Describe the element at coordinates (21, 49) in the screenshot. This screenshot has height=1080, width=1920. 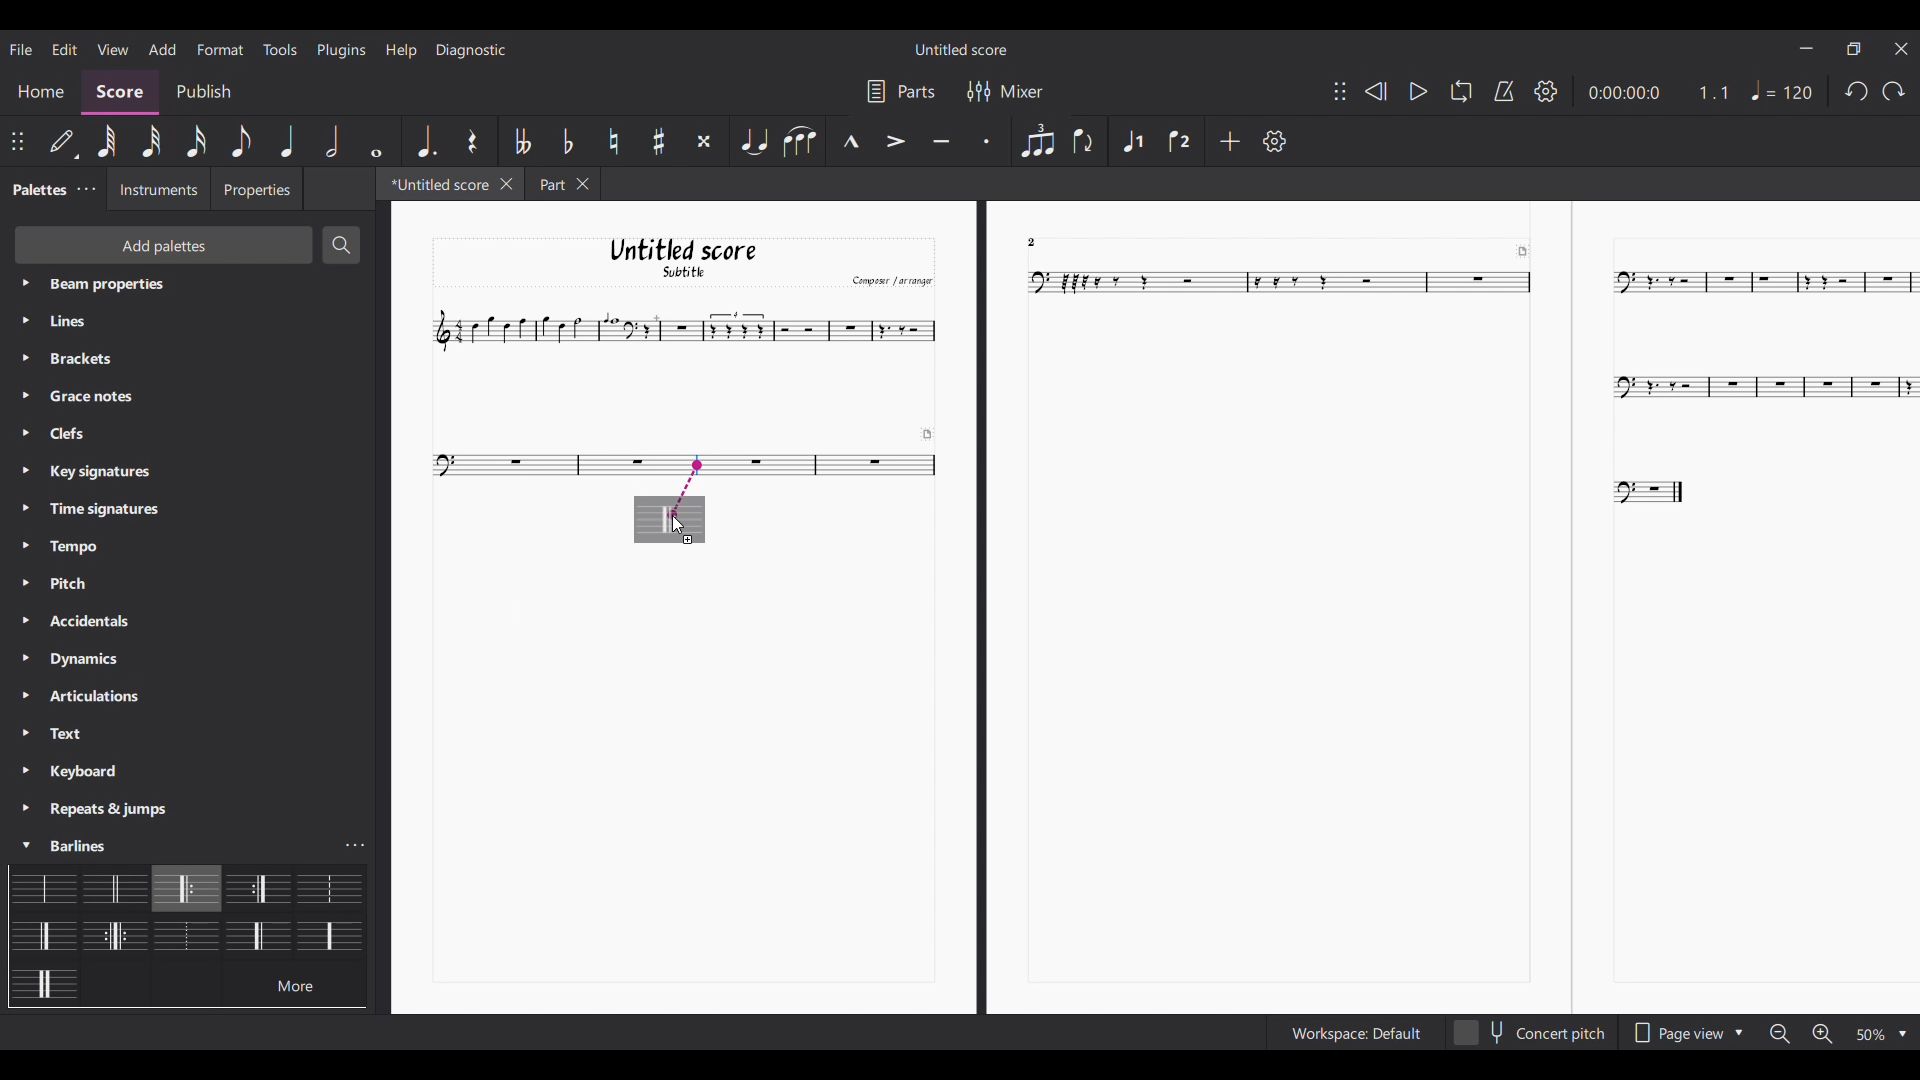
I see `File menu ` at that location.